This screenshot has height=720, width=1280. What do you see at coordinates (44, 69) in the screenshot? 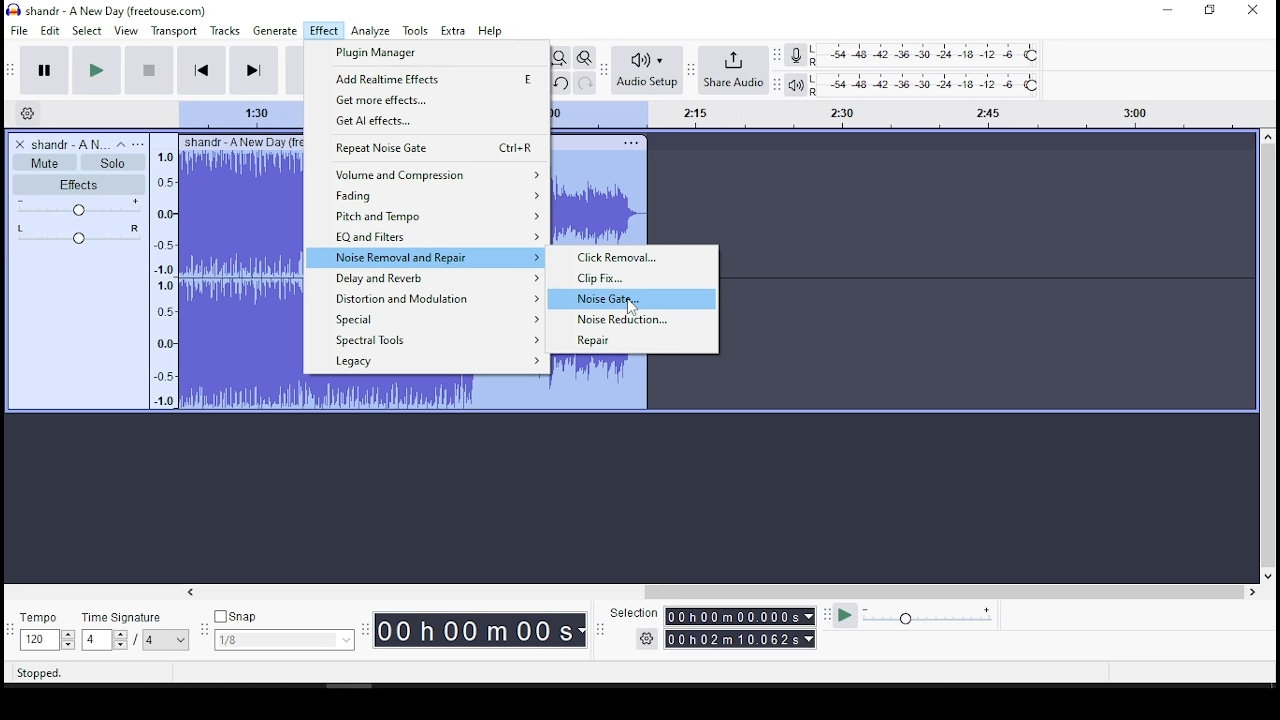
I see `` at bounding box center [44, 69].